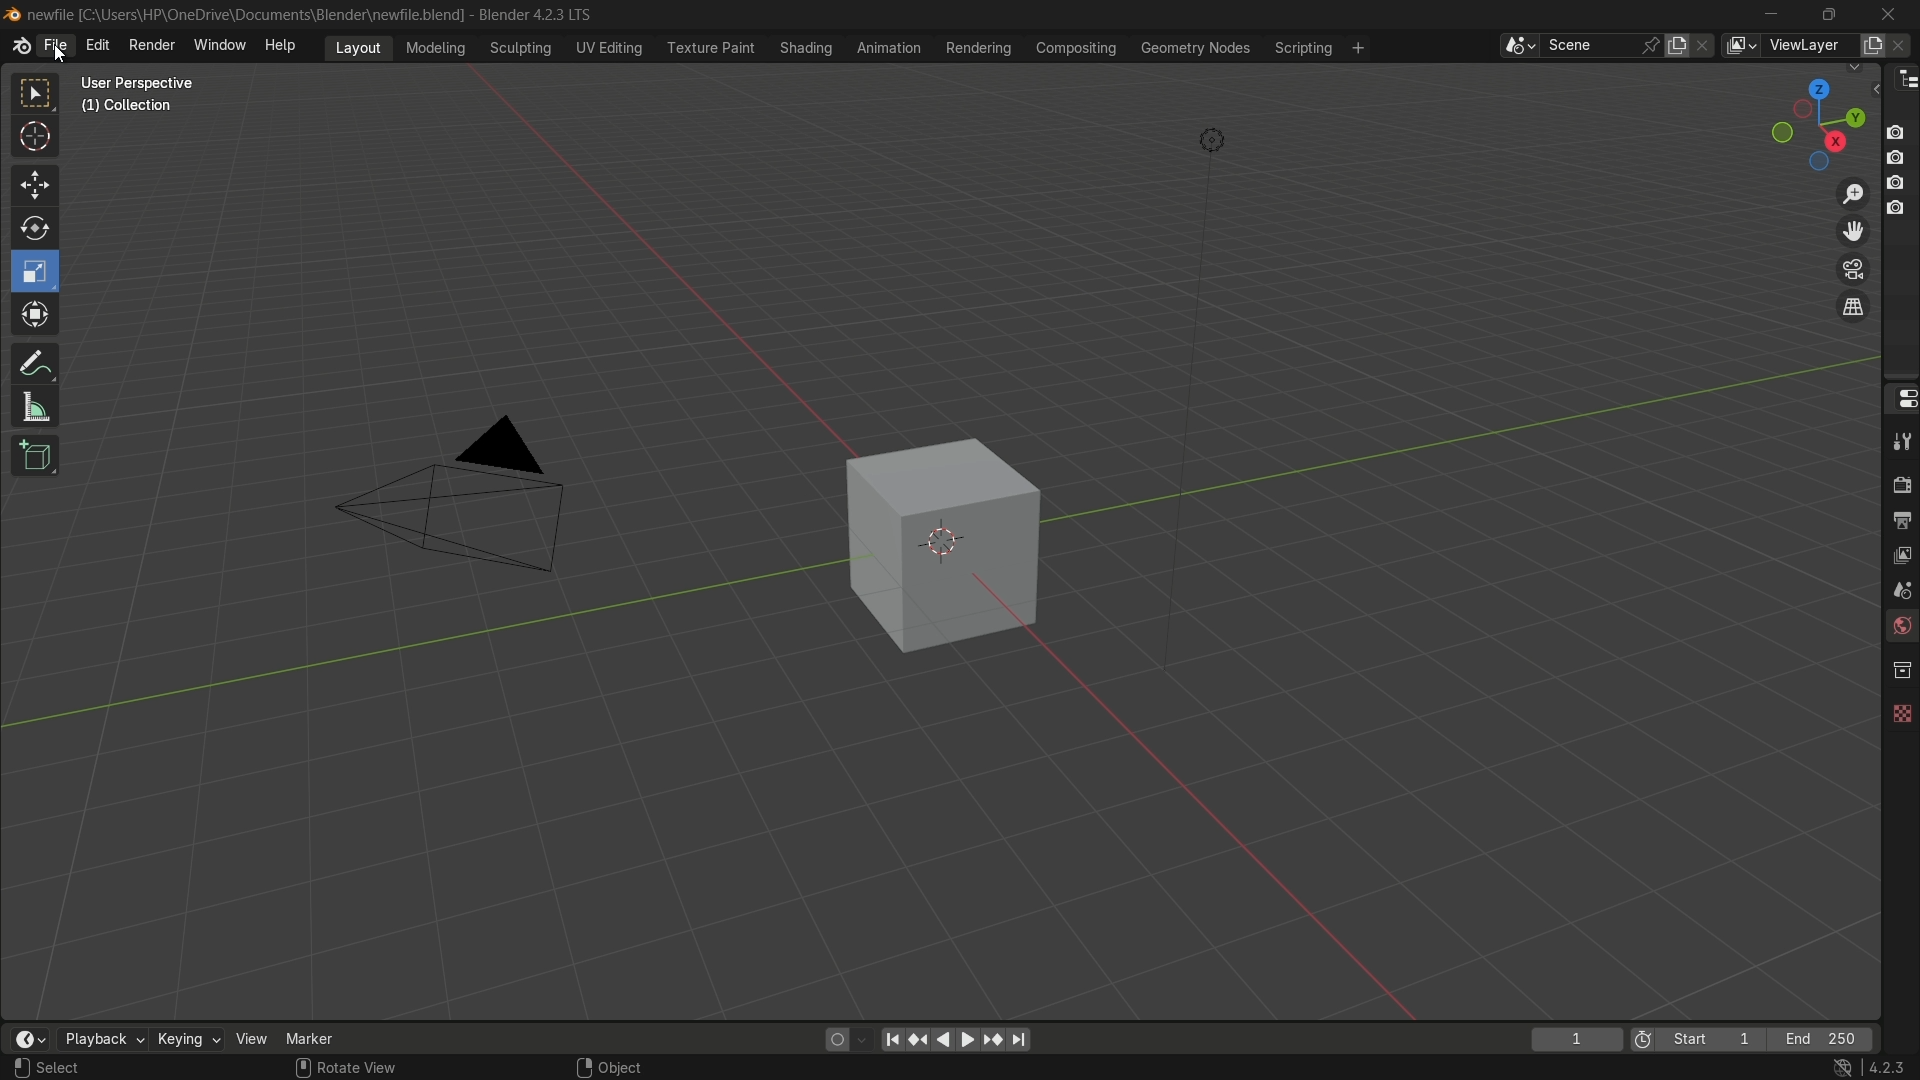  Describe the element at coordinates (803, 47) in the screenshot. I see `shading menu` at that location.